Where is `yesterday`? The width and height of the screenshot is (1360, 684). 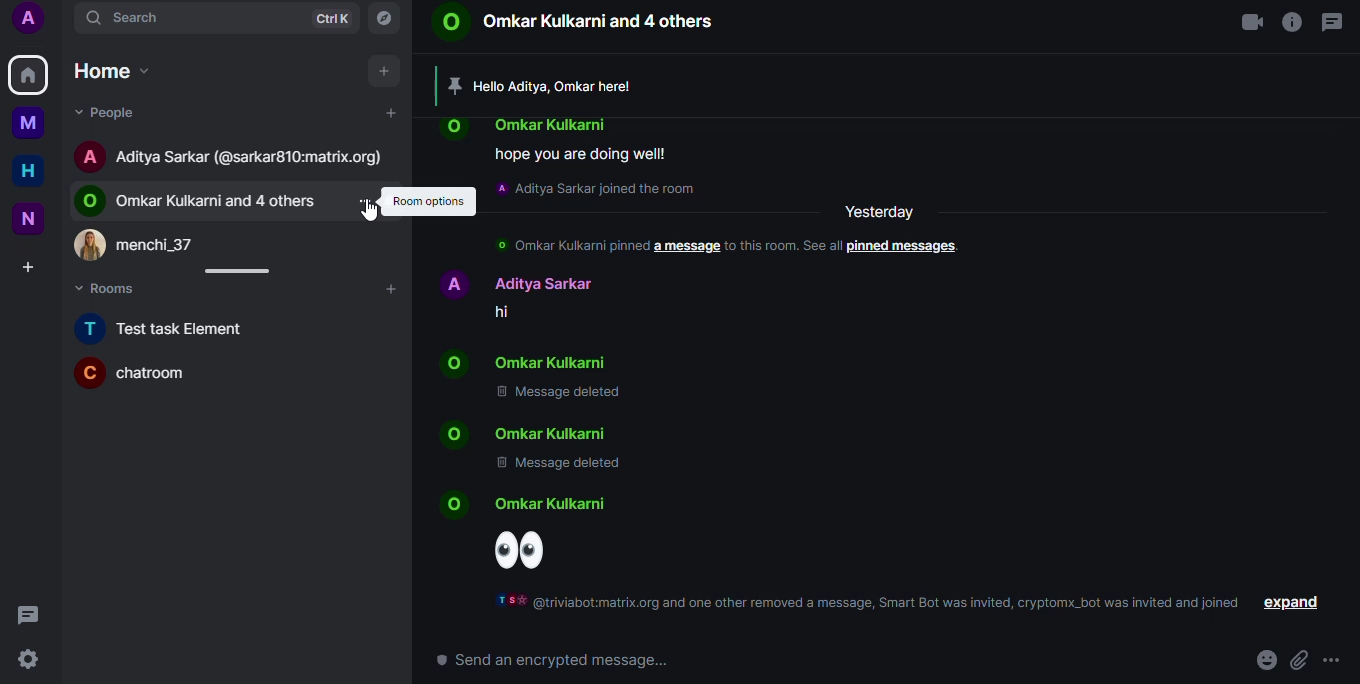
yesterday is located at coordinates (879, 212).